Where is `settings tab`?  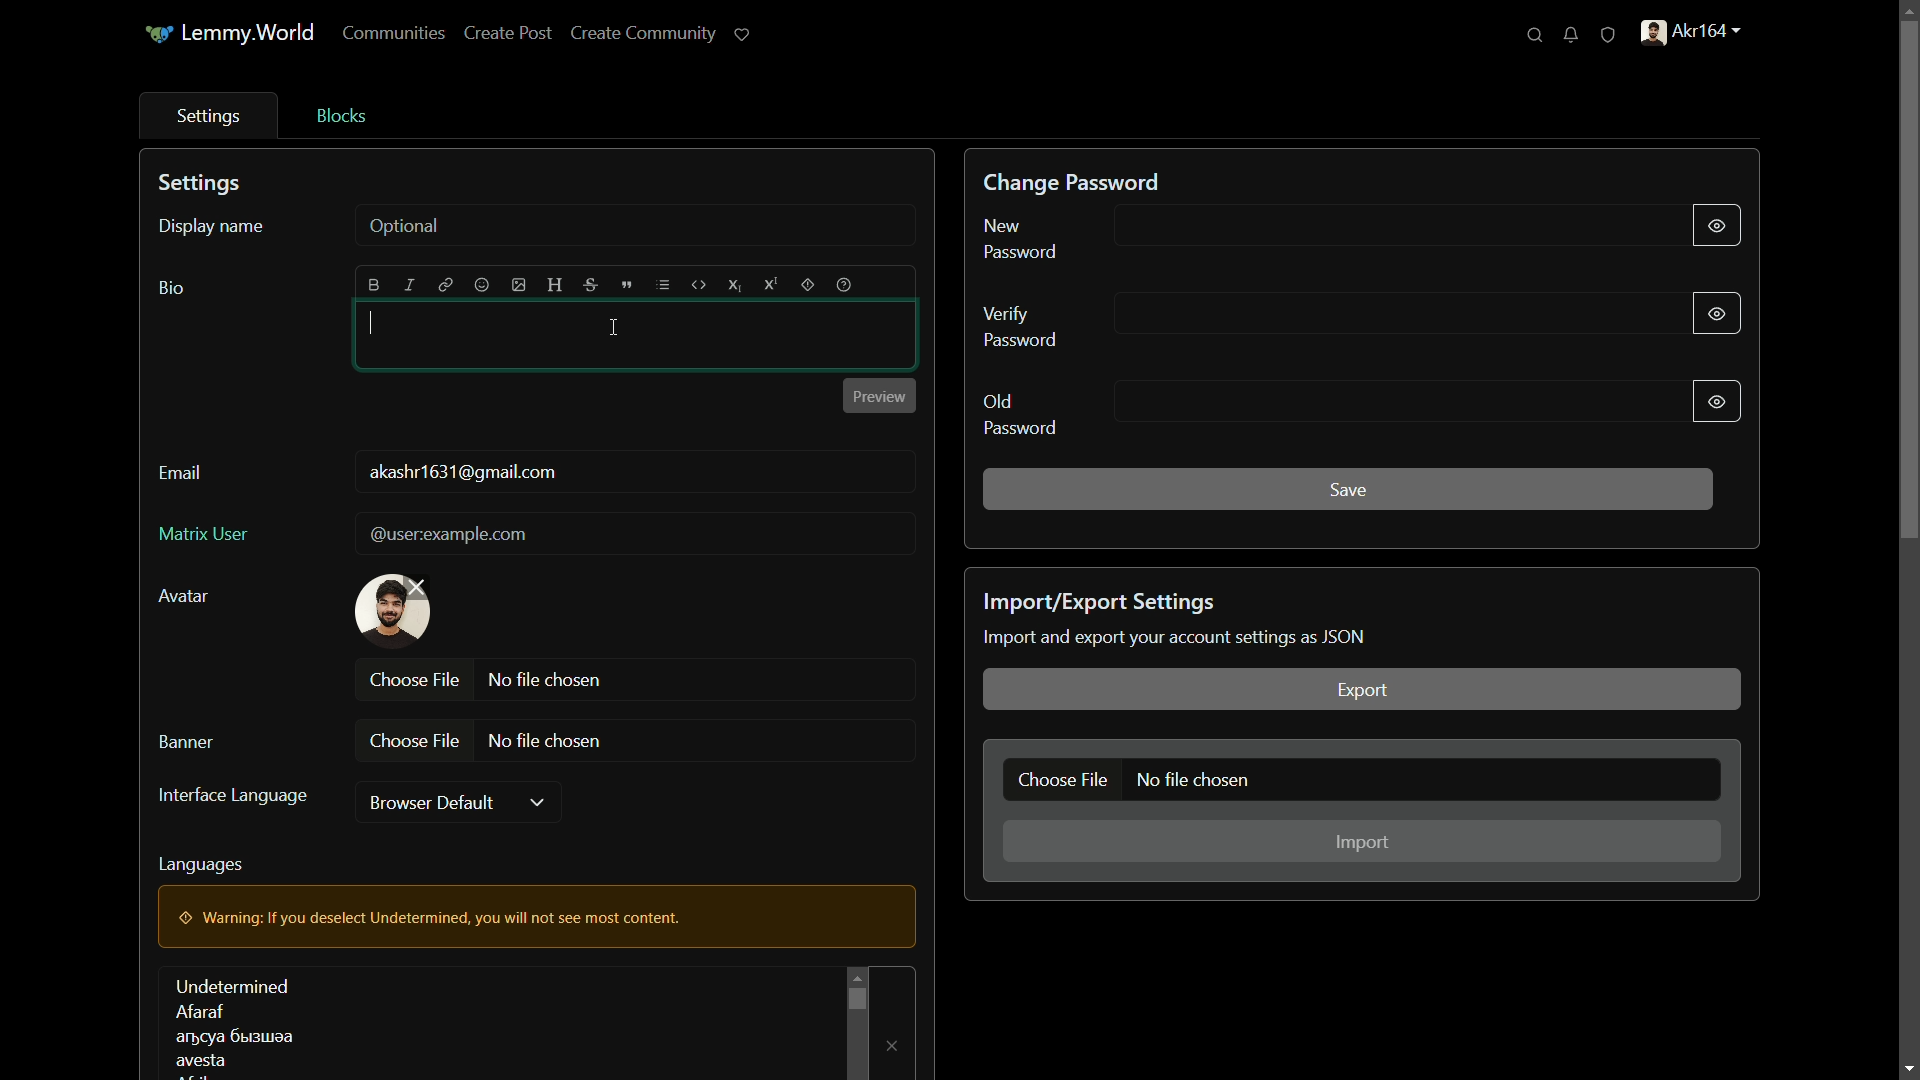 settings tab is located at coordinates (212, 118).